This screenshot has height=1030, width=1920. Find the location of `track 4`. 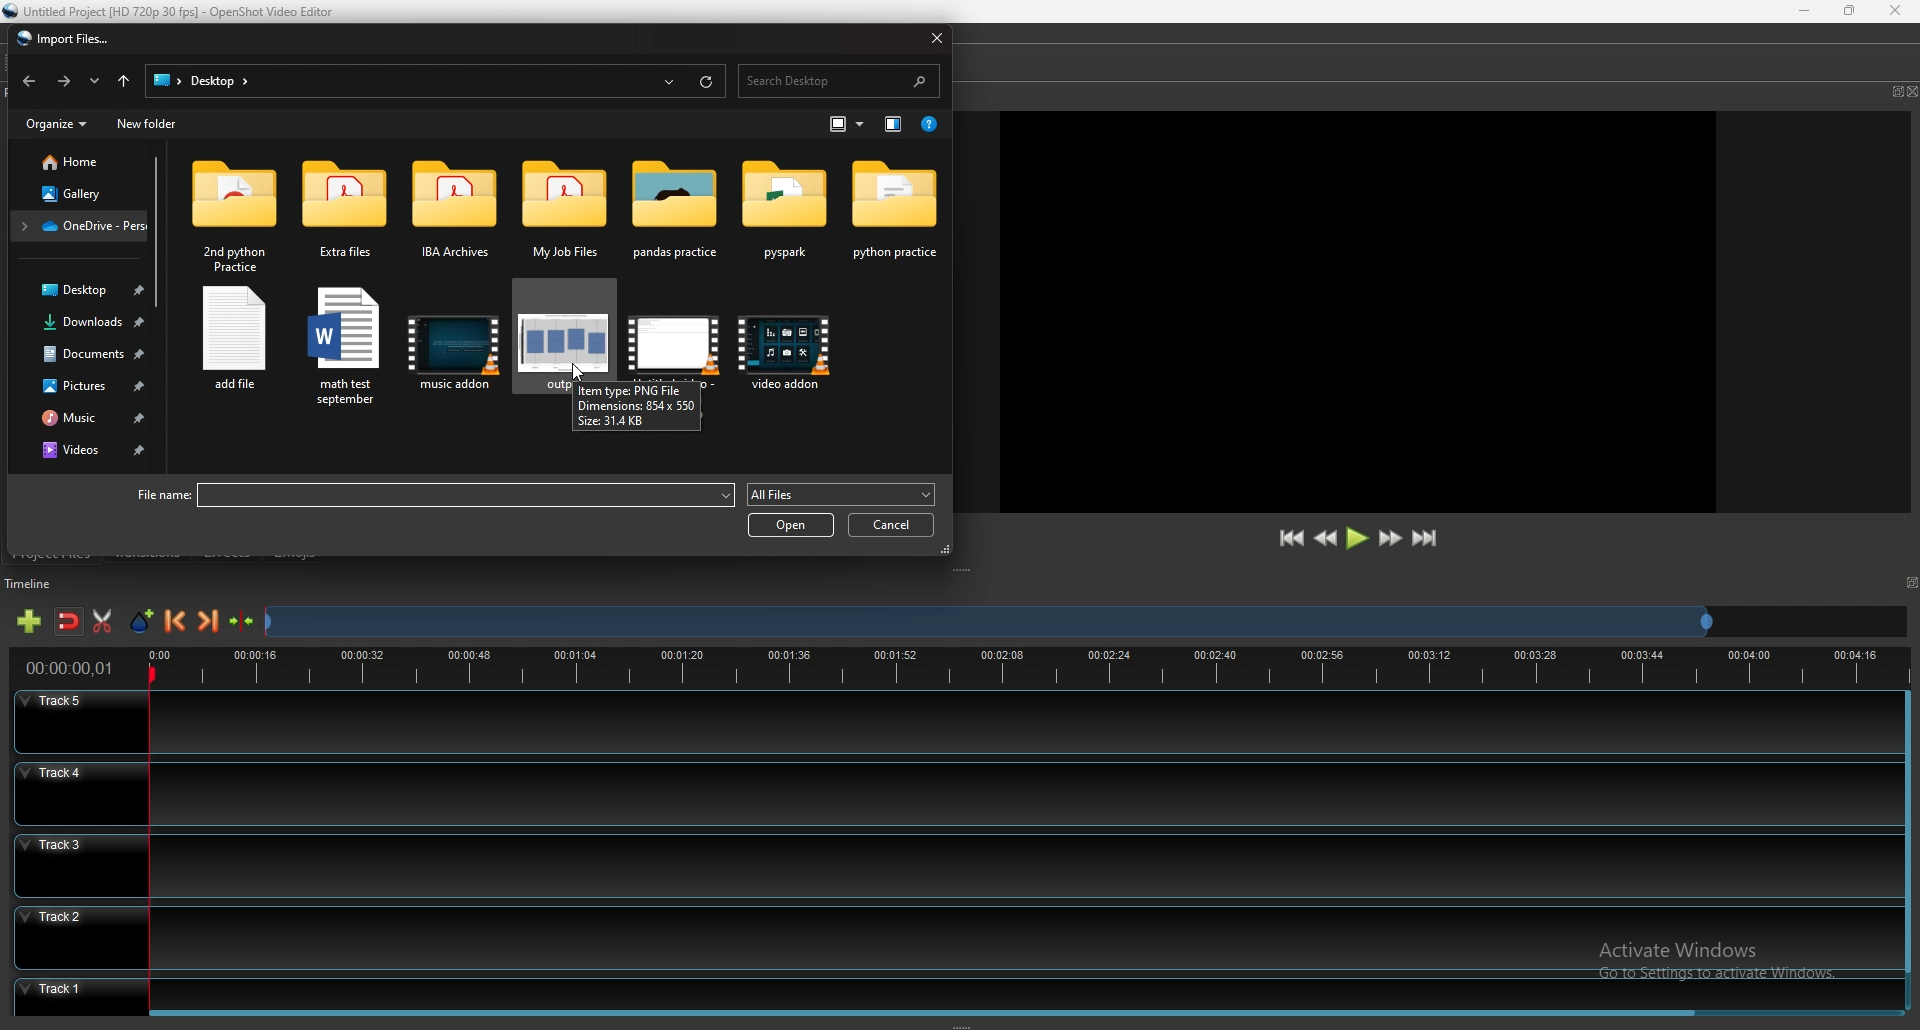

track 4 is located at coordinates (951, 793).